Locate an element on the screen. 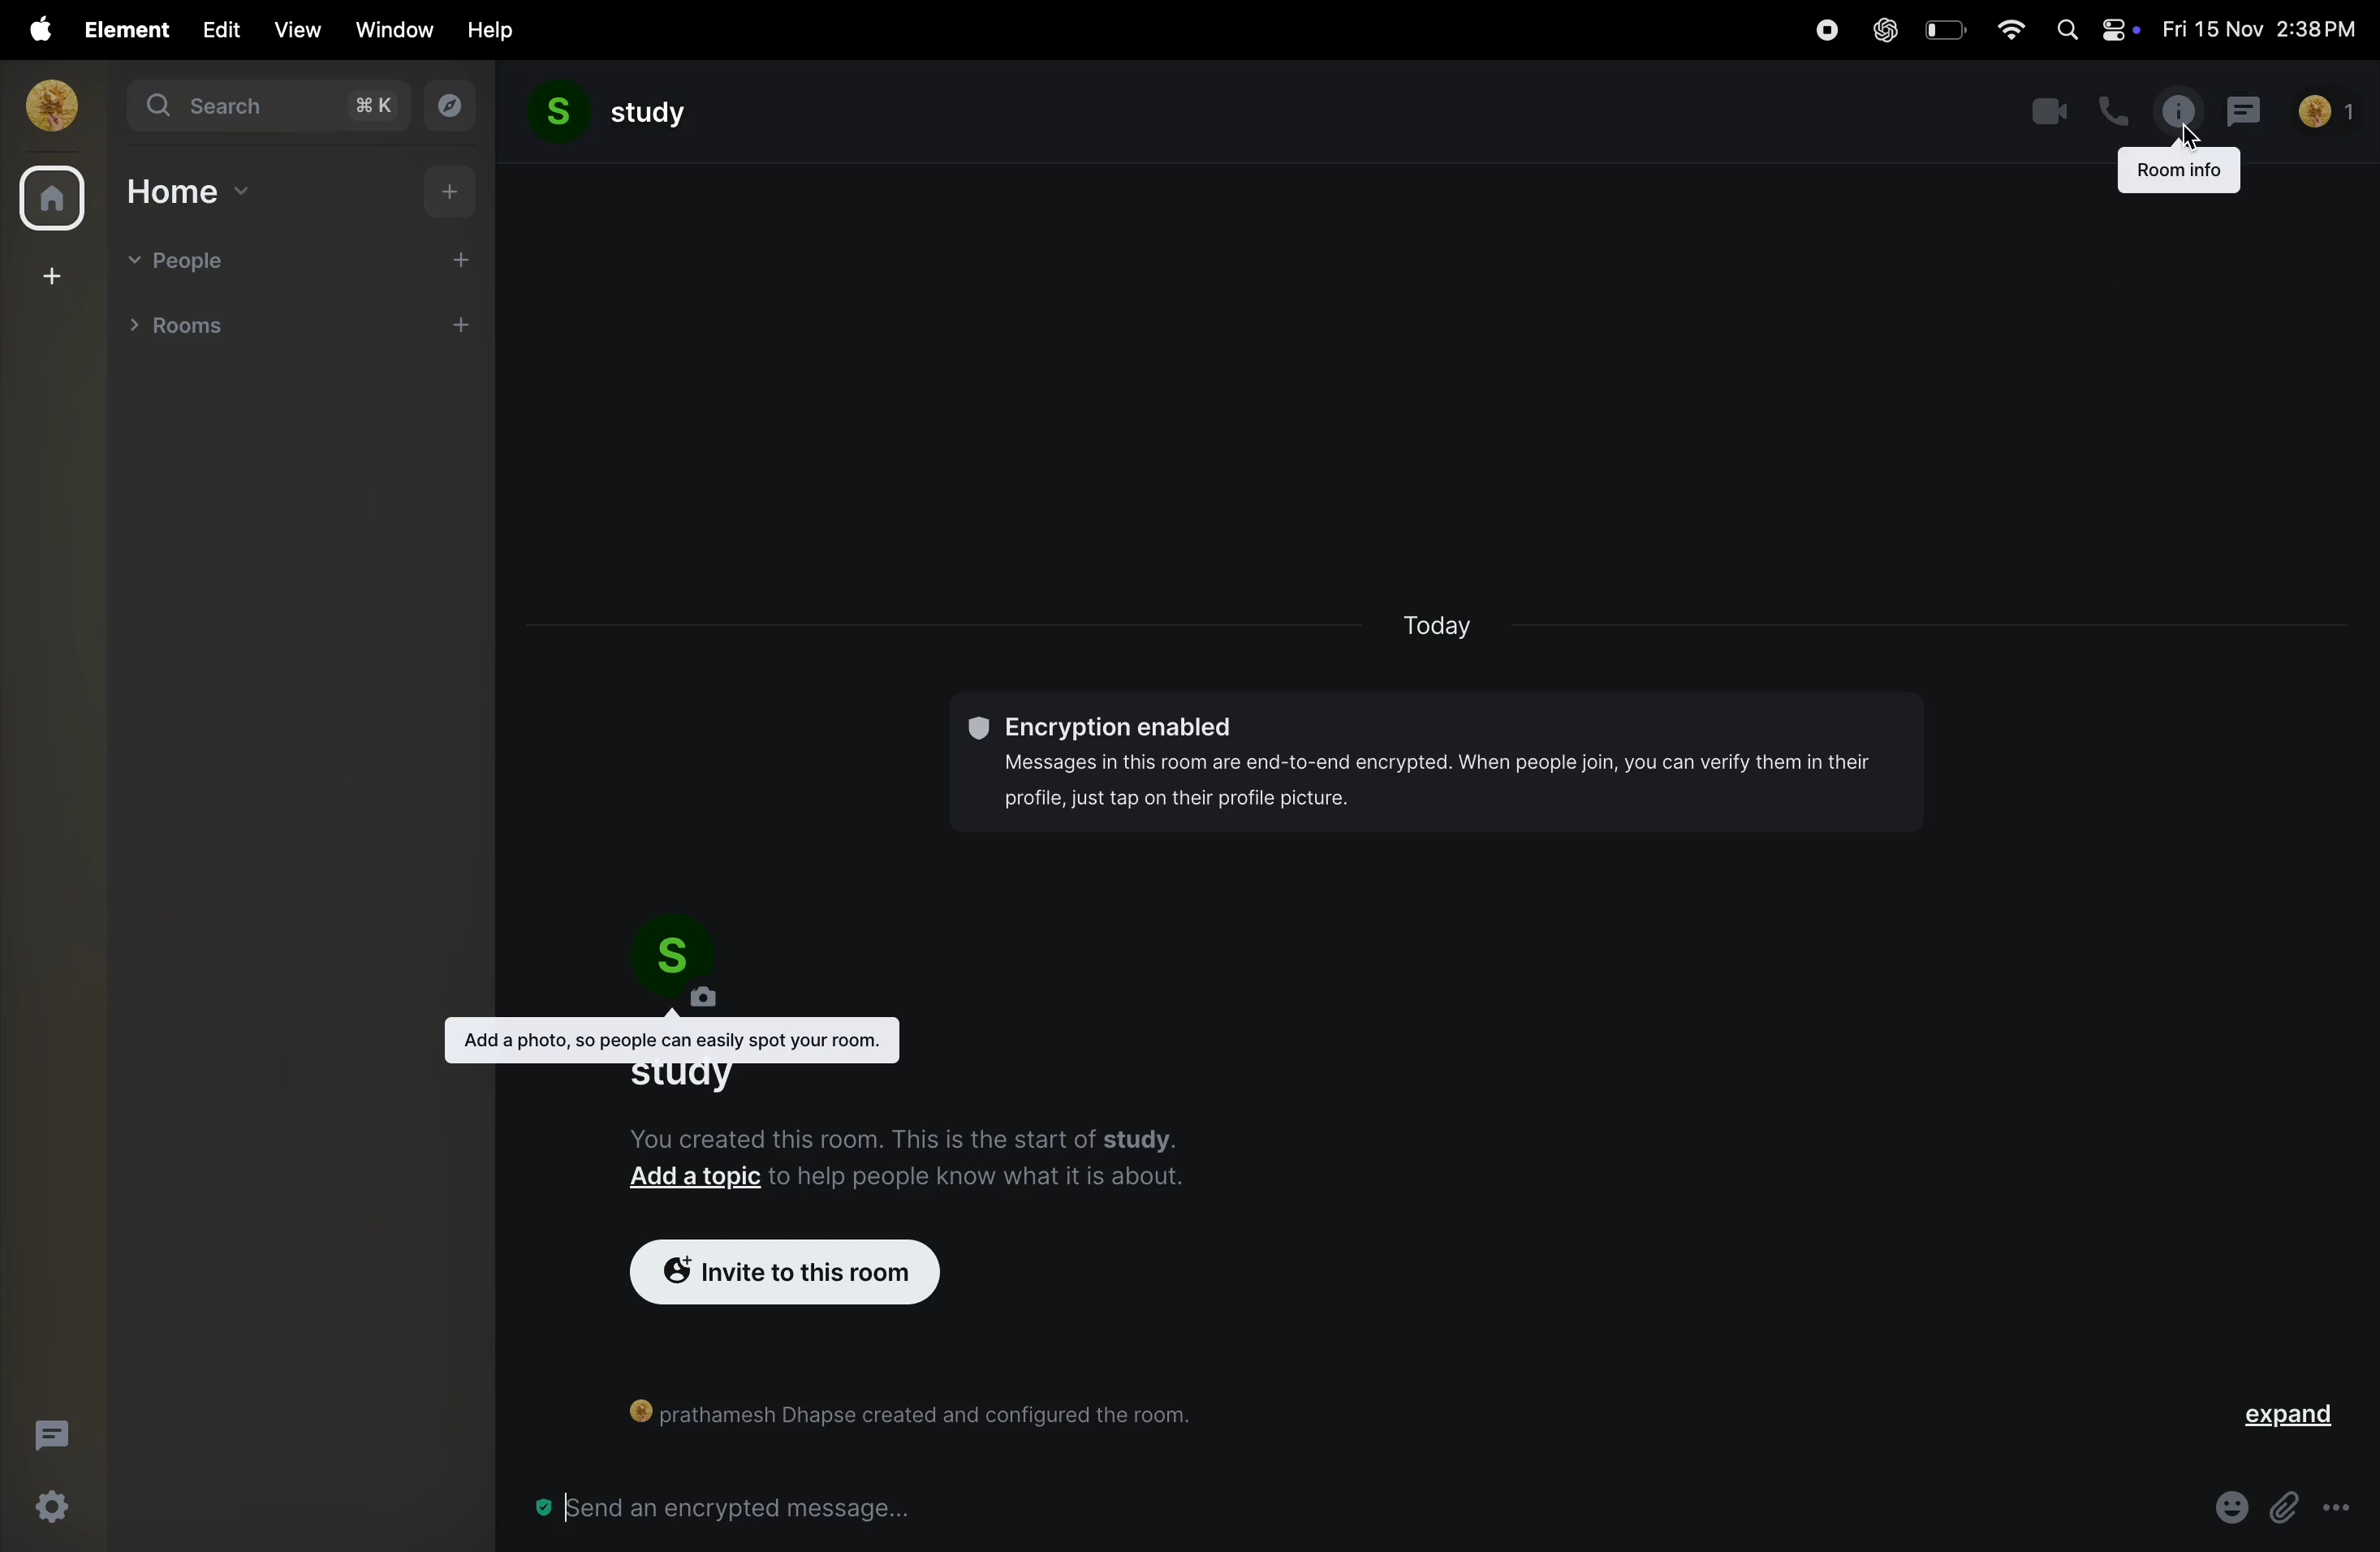  view is located at coordinates (295, 30).